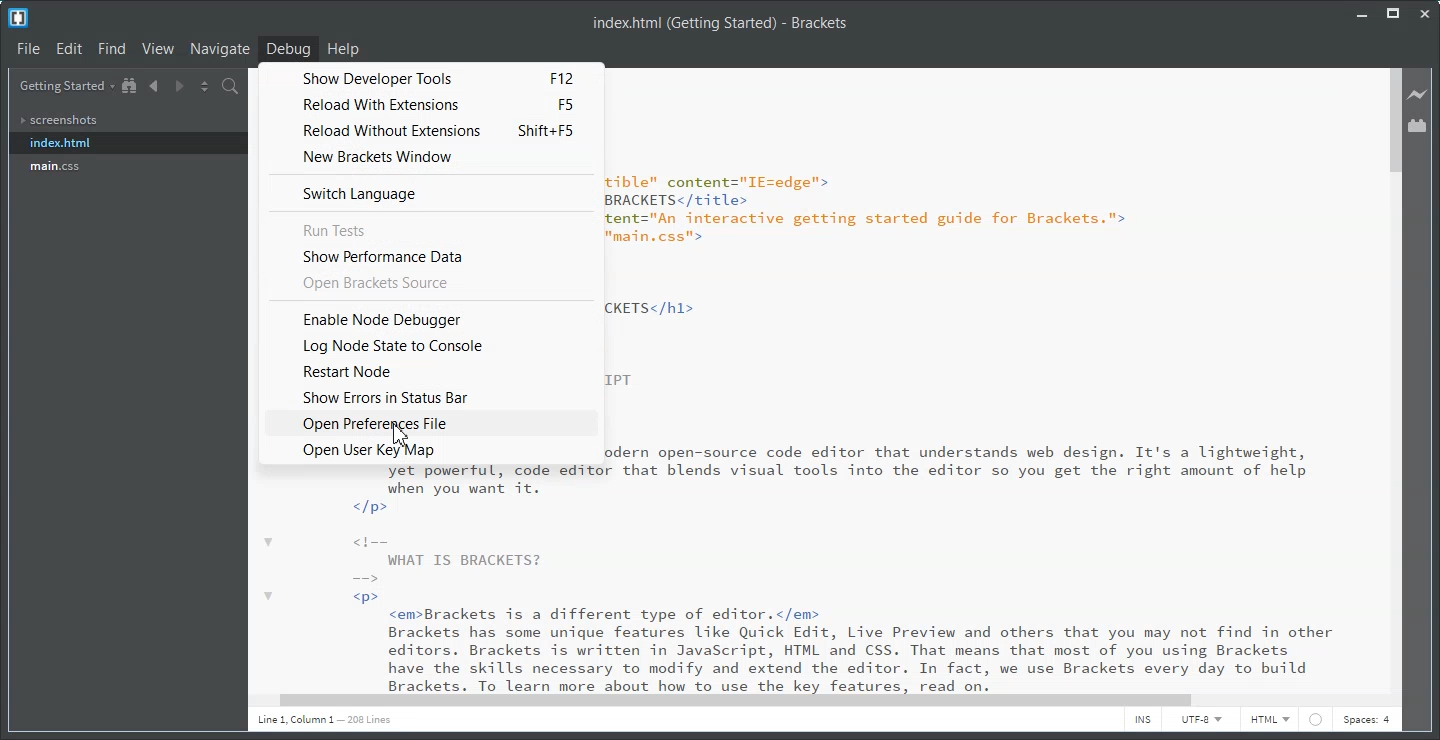 This screenshot has width=1440, height=740. I want to click on Restart Node, so click(427, 370).